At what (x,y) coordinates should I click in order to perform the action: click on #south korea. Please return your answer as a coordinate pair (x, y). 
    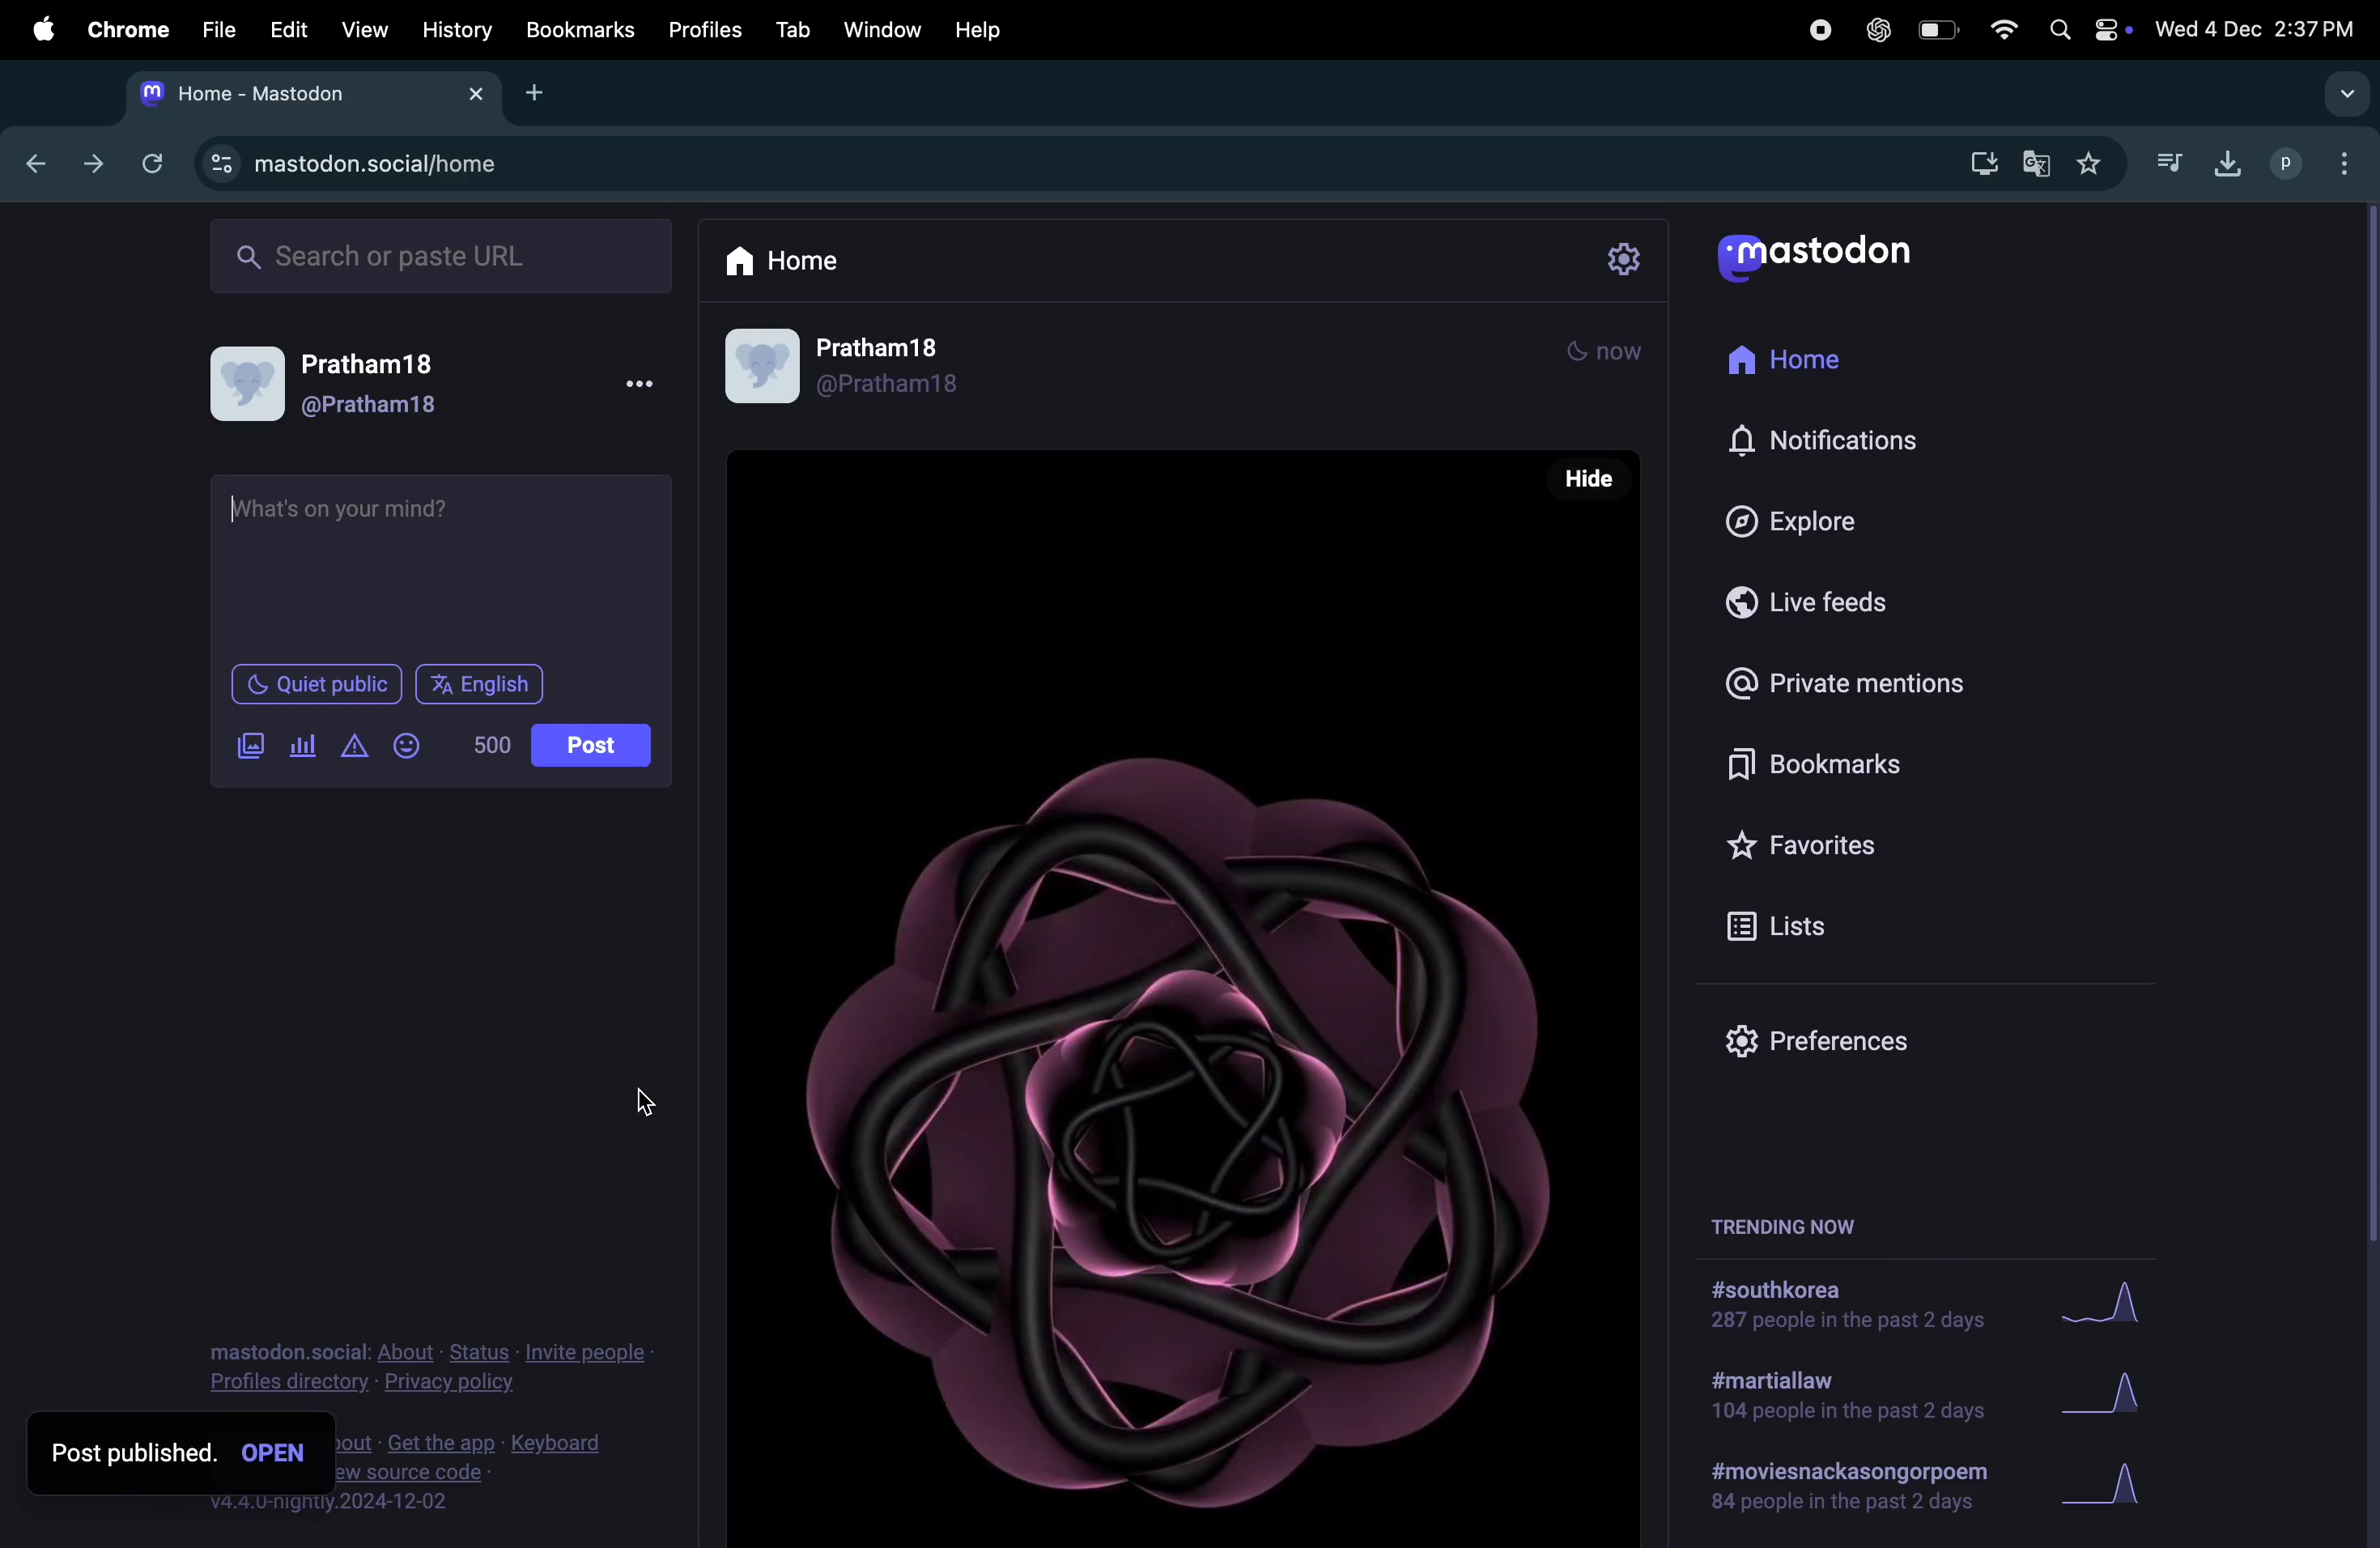
    Looking at the image, I should click on (1851, 1304).